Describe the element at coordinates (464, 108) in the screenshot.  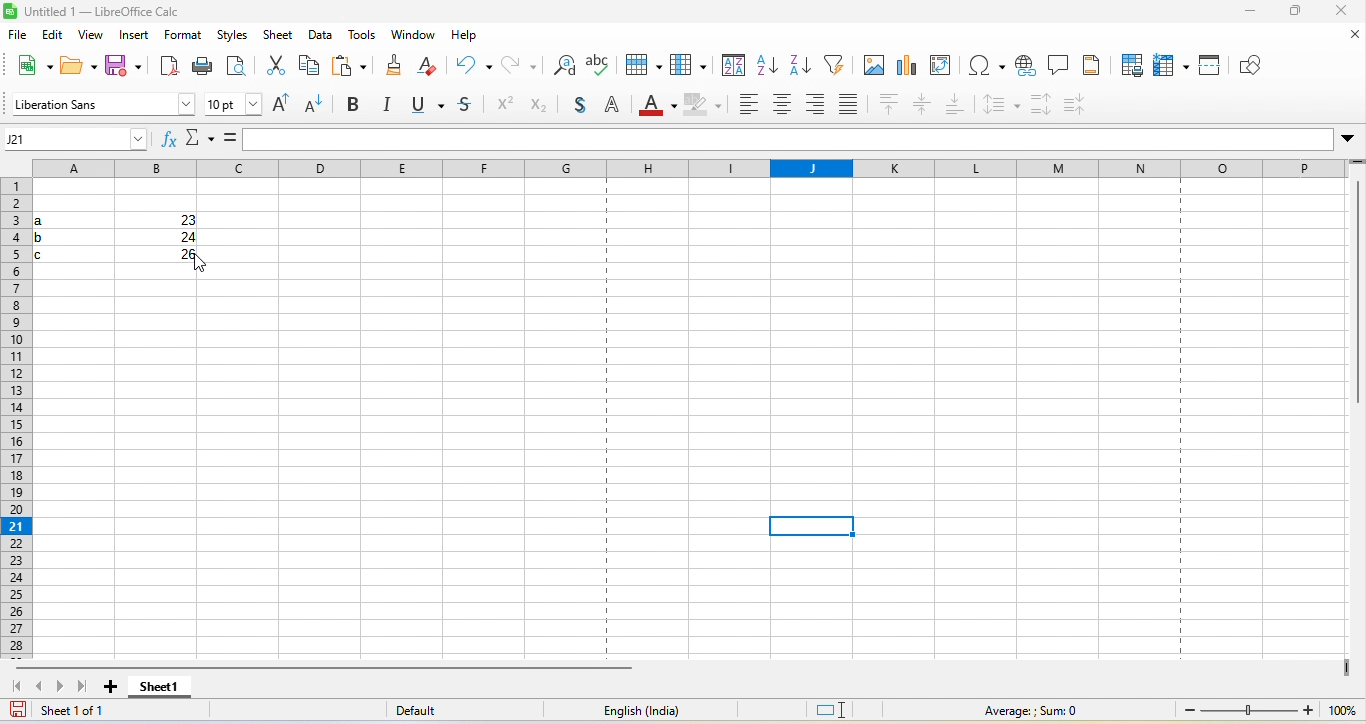
I see `strikethrough ` at that location.